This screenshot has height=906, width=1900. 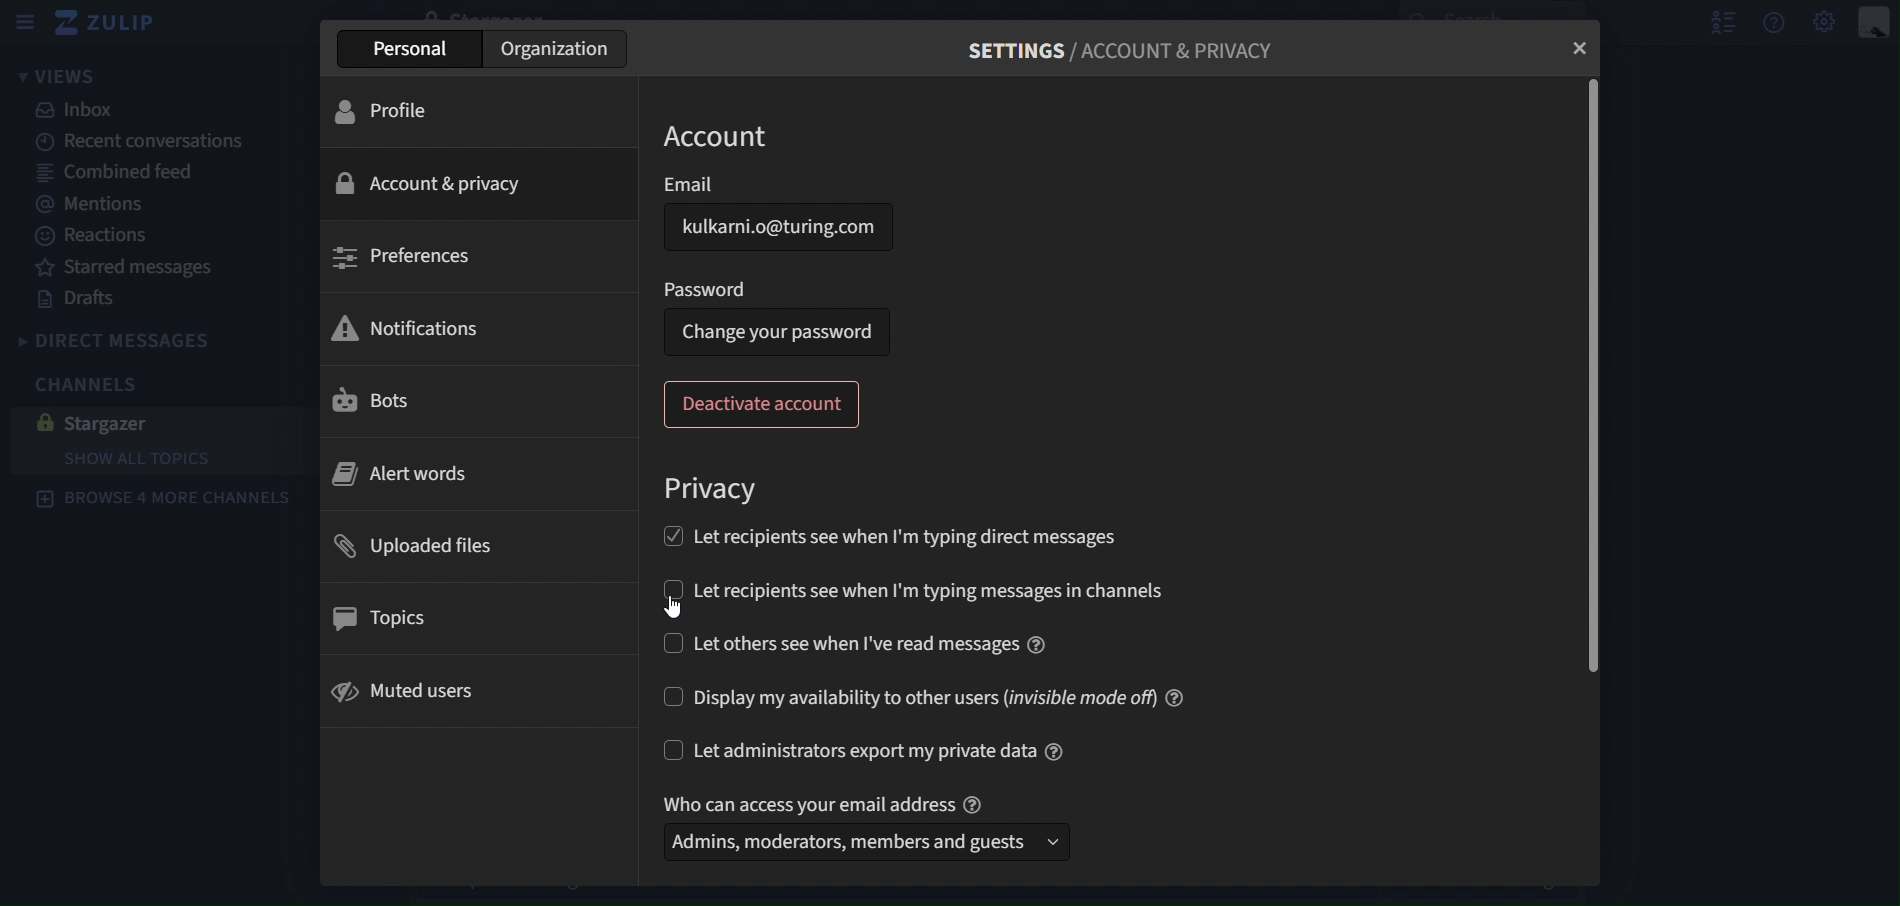 What do you see at coordinates (712, 291) in the screenshot?
I see `password` at bounding box center [712, 291].